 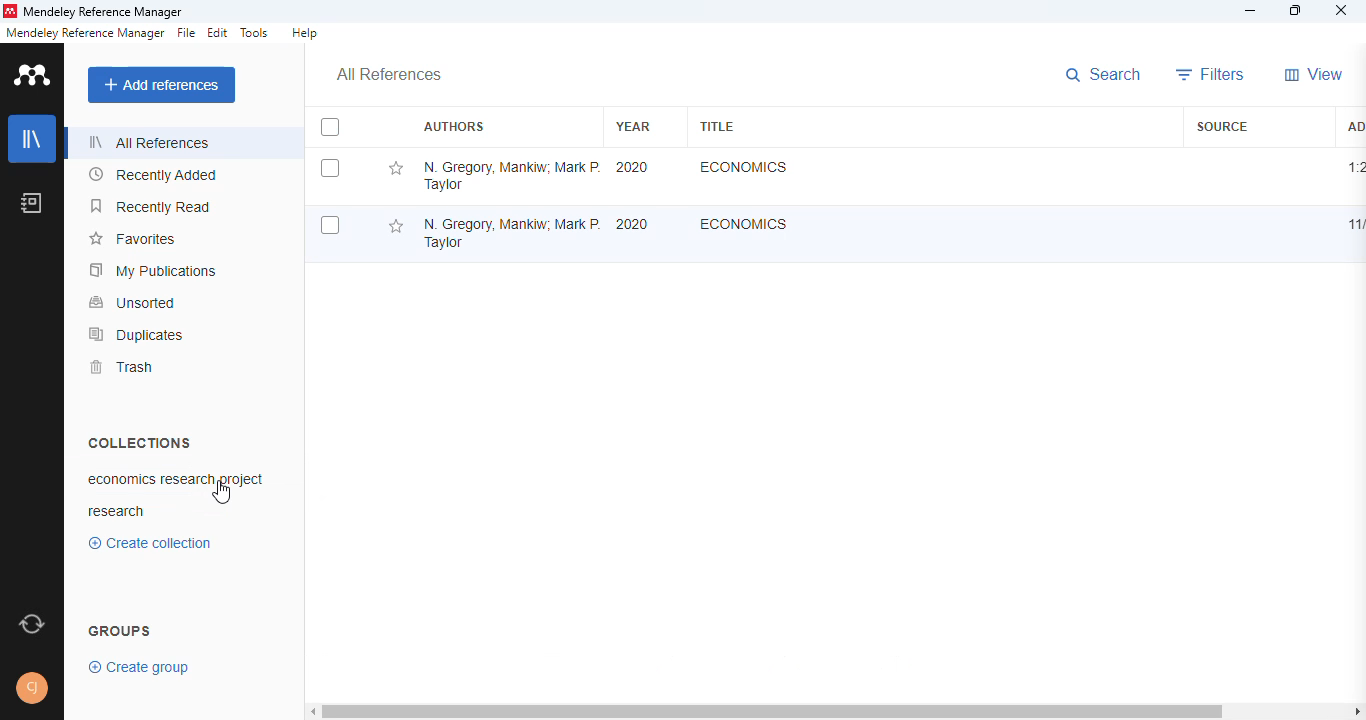 I want to click on 11/, so click(x=1353, y=225).